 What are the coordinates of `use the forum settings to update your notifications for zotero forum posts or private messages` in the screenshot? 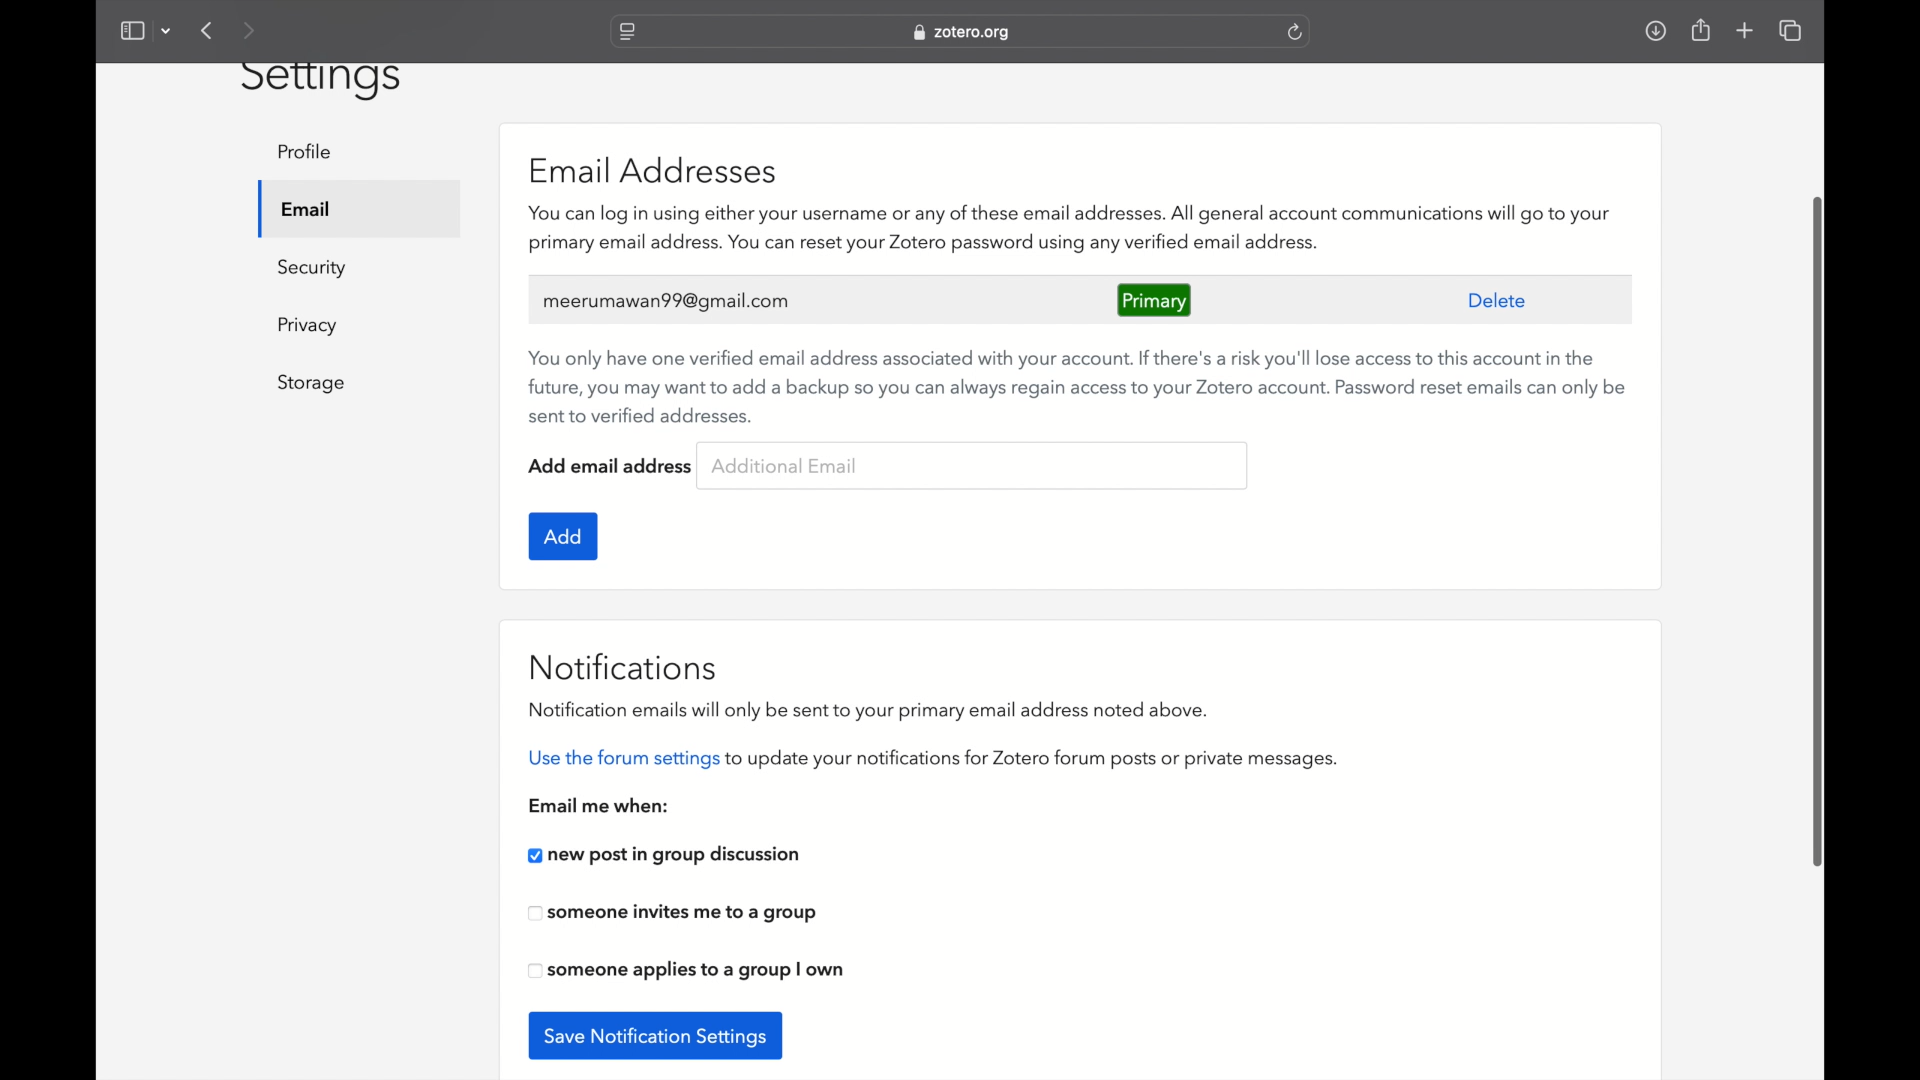 It's located at (928, 758).